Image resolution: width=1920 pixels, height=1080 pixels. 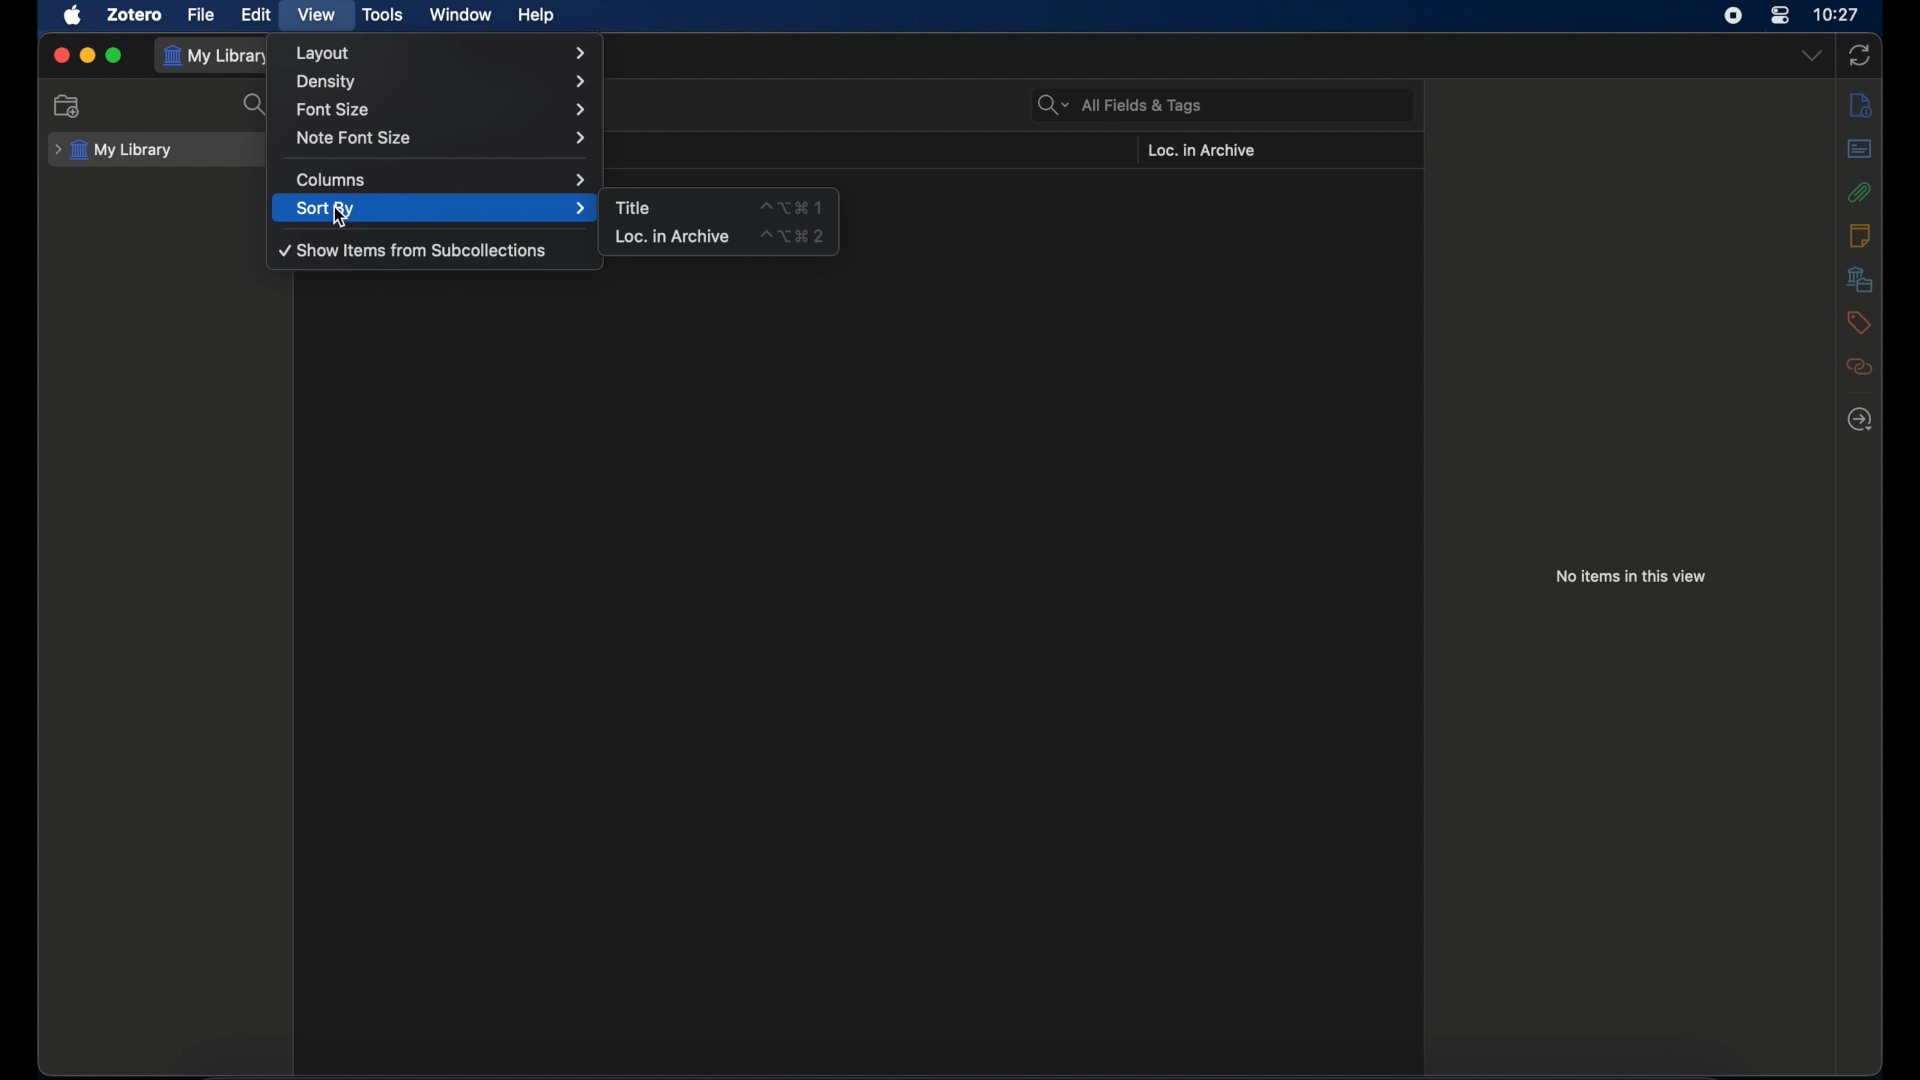 What do you see at coordinates (380, 15) in the screenshot?
I see `tools` at bounding box center [380, 15].